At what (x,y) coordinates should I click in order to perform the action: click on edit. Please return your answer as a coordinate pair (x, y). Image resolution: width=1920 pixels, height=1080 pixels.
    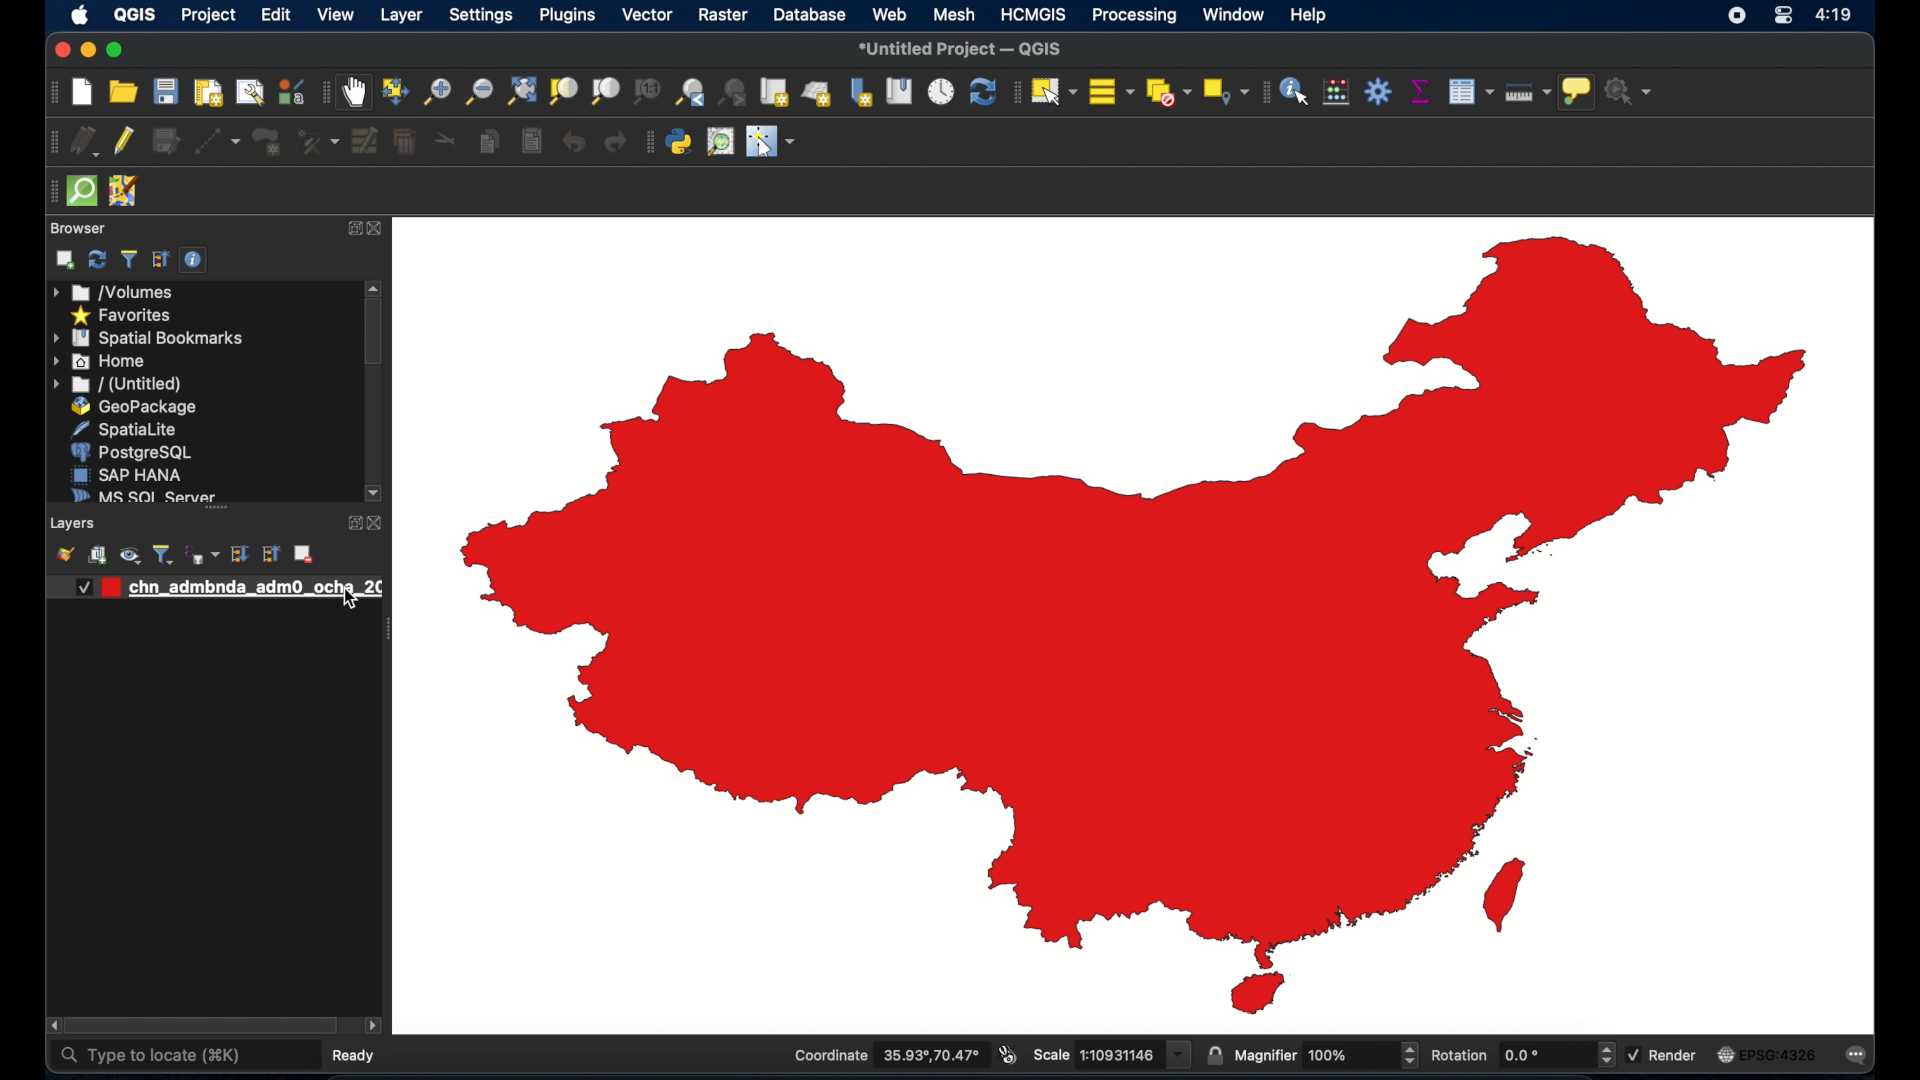
    Looking at the image, I should click on (277, 14).